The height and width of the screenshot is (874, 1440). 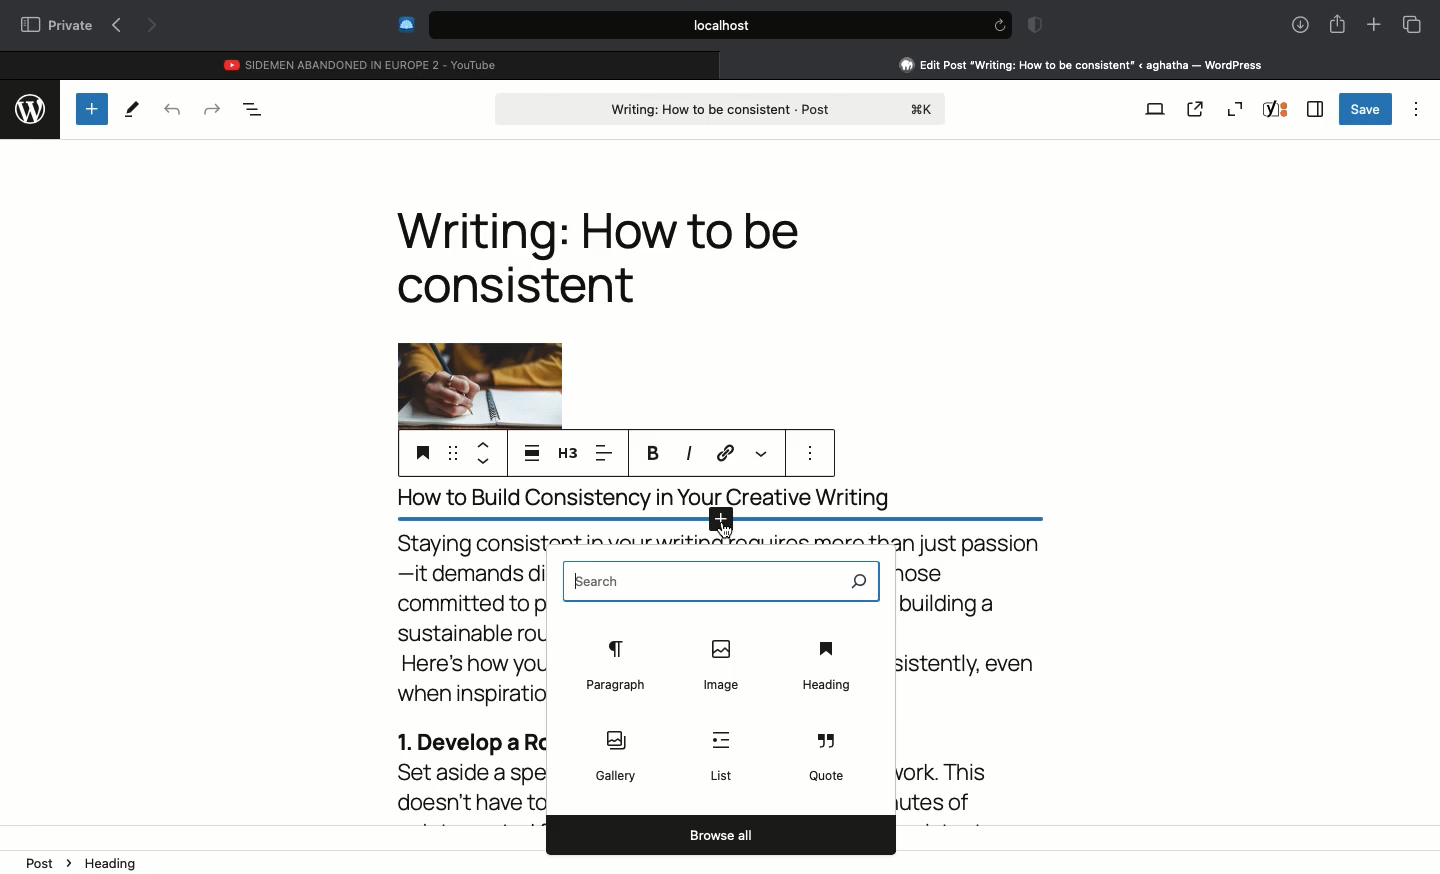 What do you see at coordinates (723, 107) in the screenshot?
I see `Post` at bounding box center [723, 107].